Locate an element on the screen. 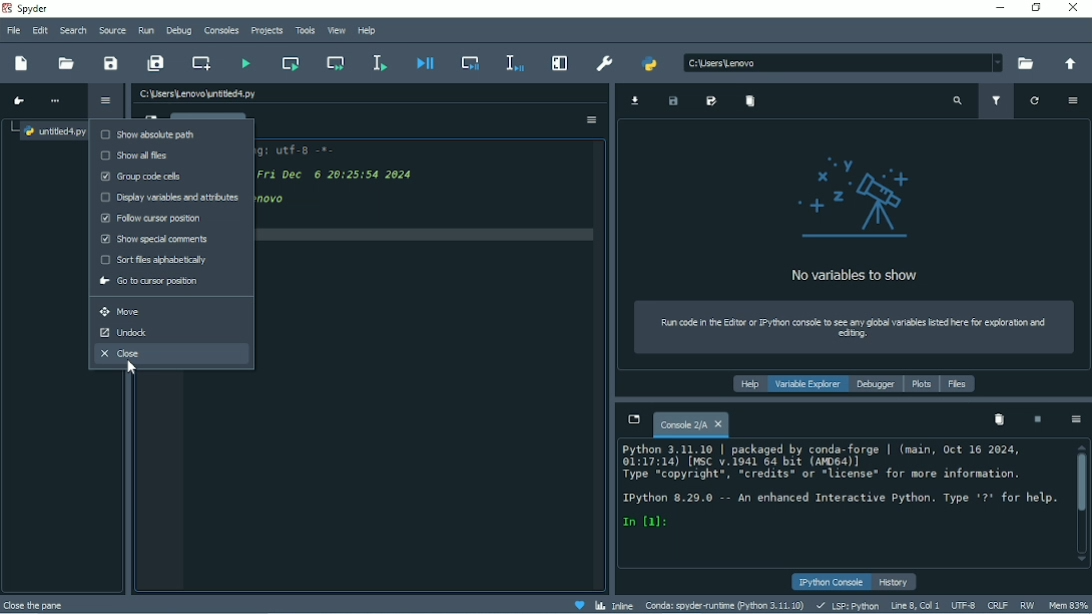  Search variable names and types is located at coordinates (958, 101).